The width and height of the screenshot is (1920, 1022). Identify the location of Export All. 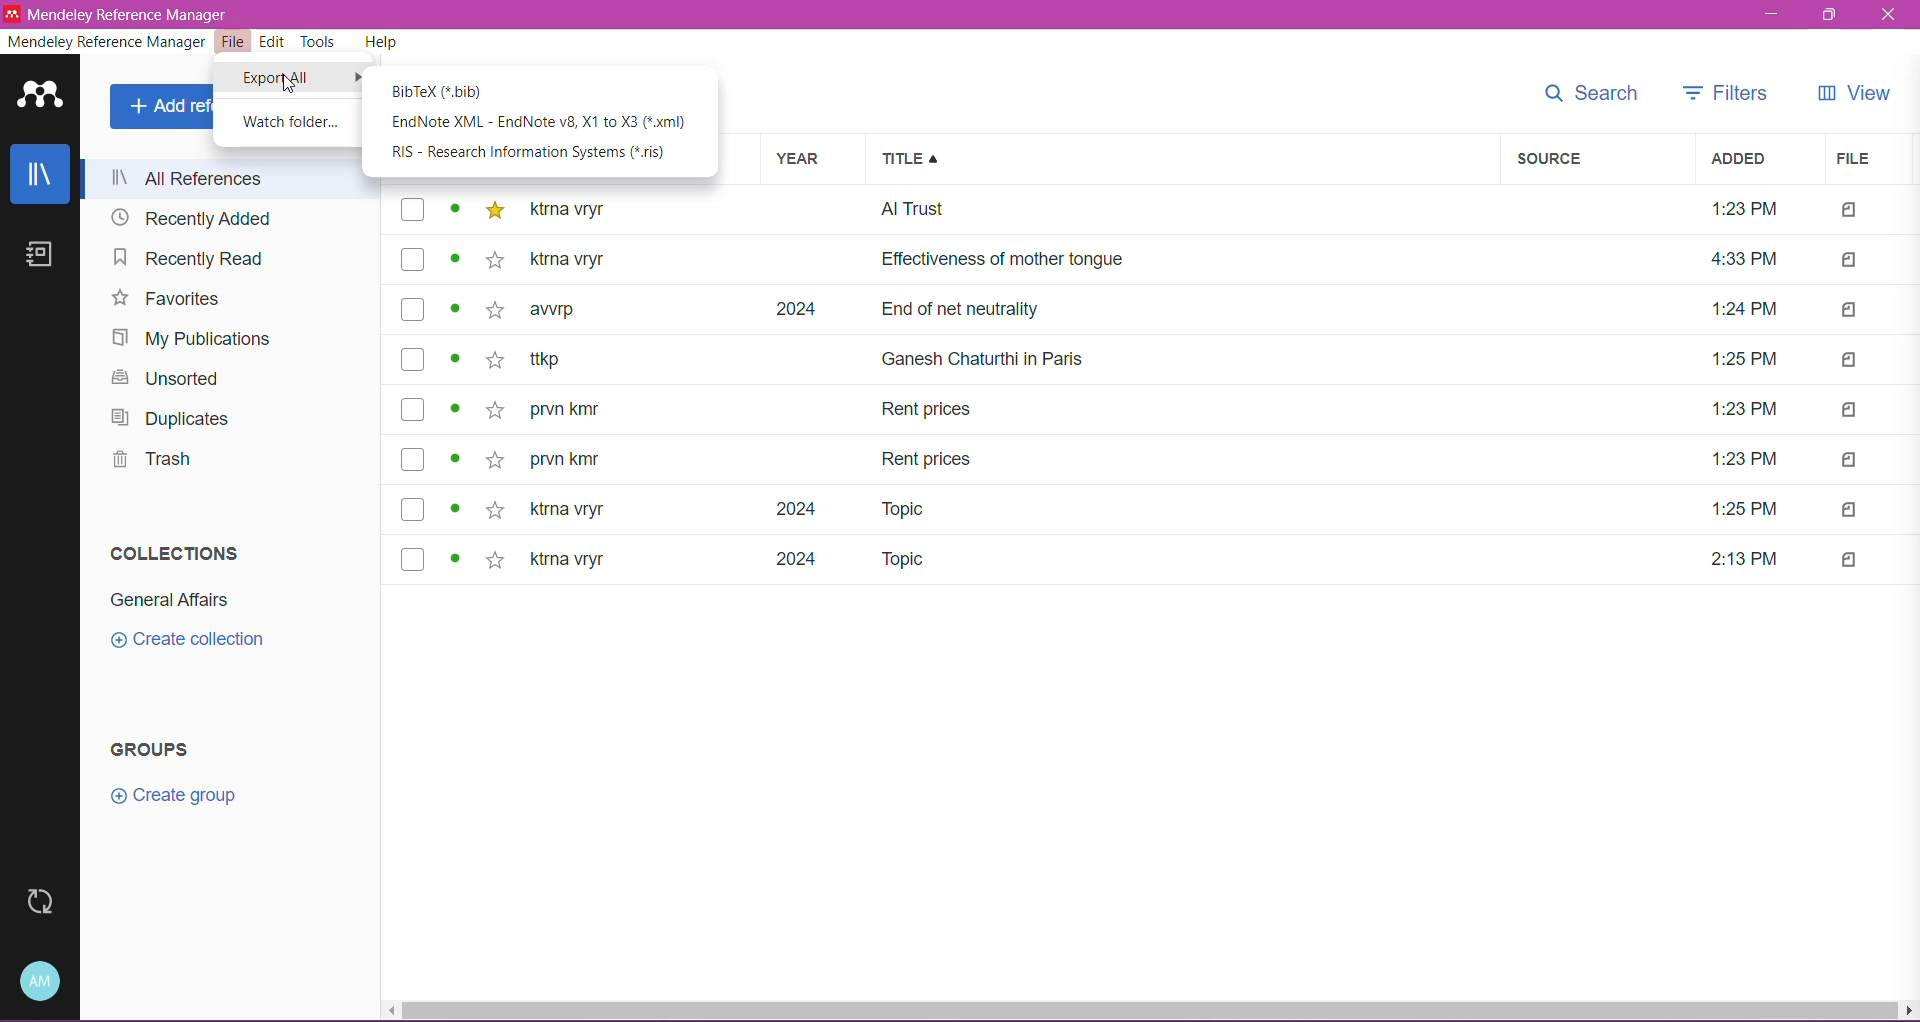
(278, 79).